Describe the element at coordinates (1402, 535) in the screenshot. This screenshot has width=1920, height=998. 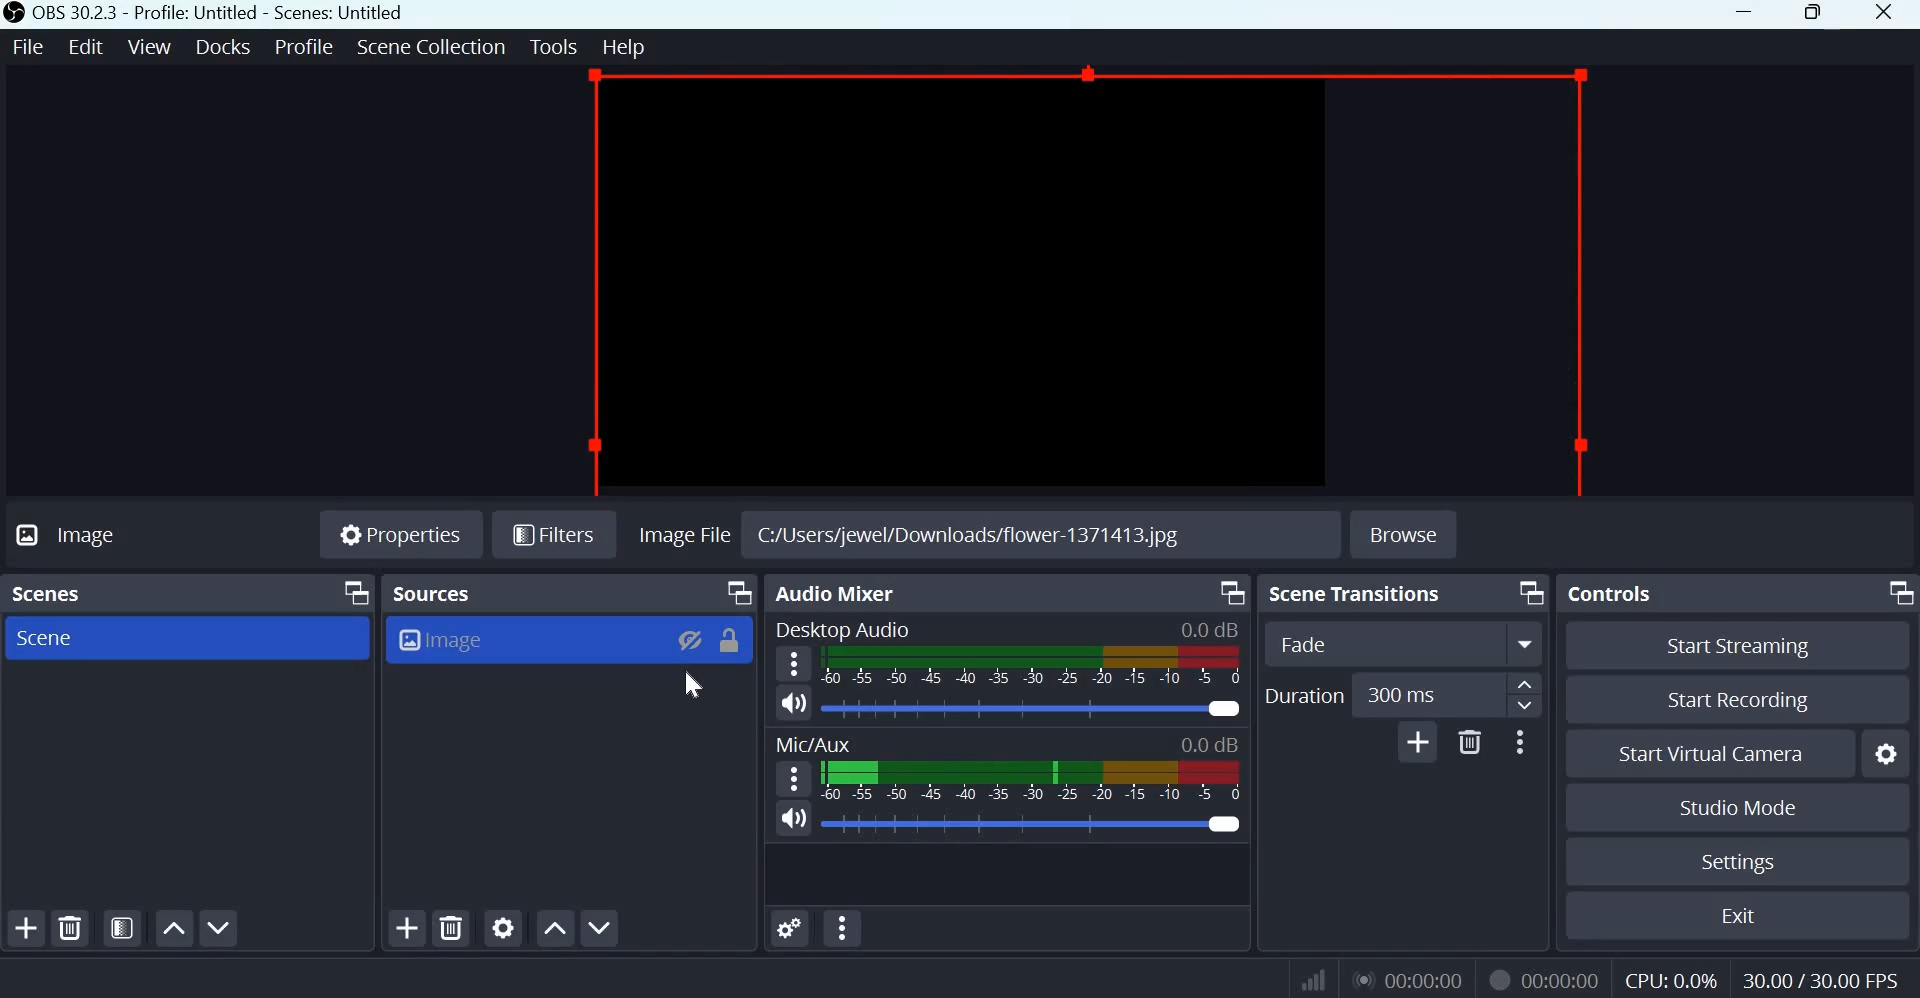
I see `Browse` at that location.